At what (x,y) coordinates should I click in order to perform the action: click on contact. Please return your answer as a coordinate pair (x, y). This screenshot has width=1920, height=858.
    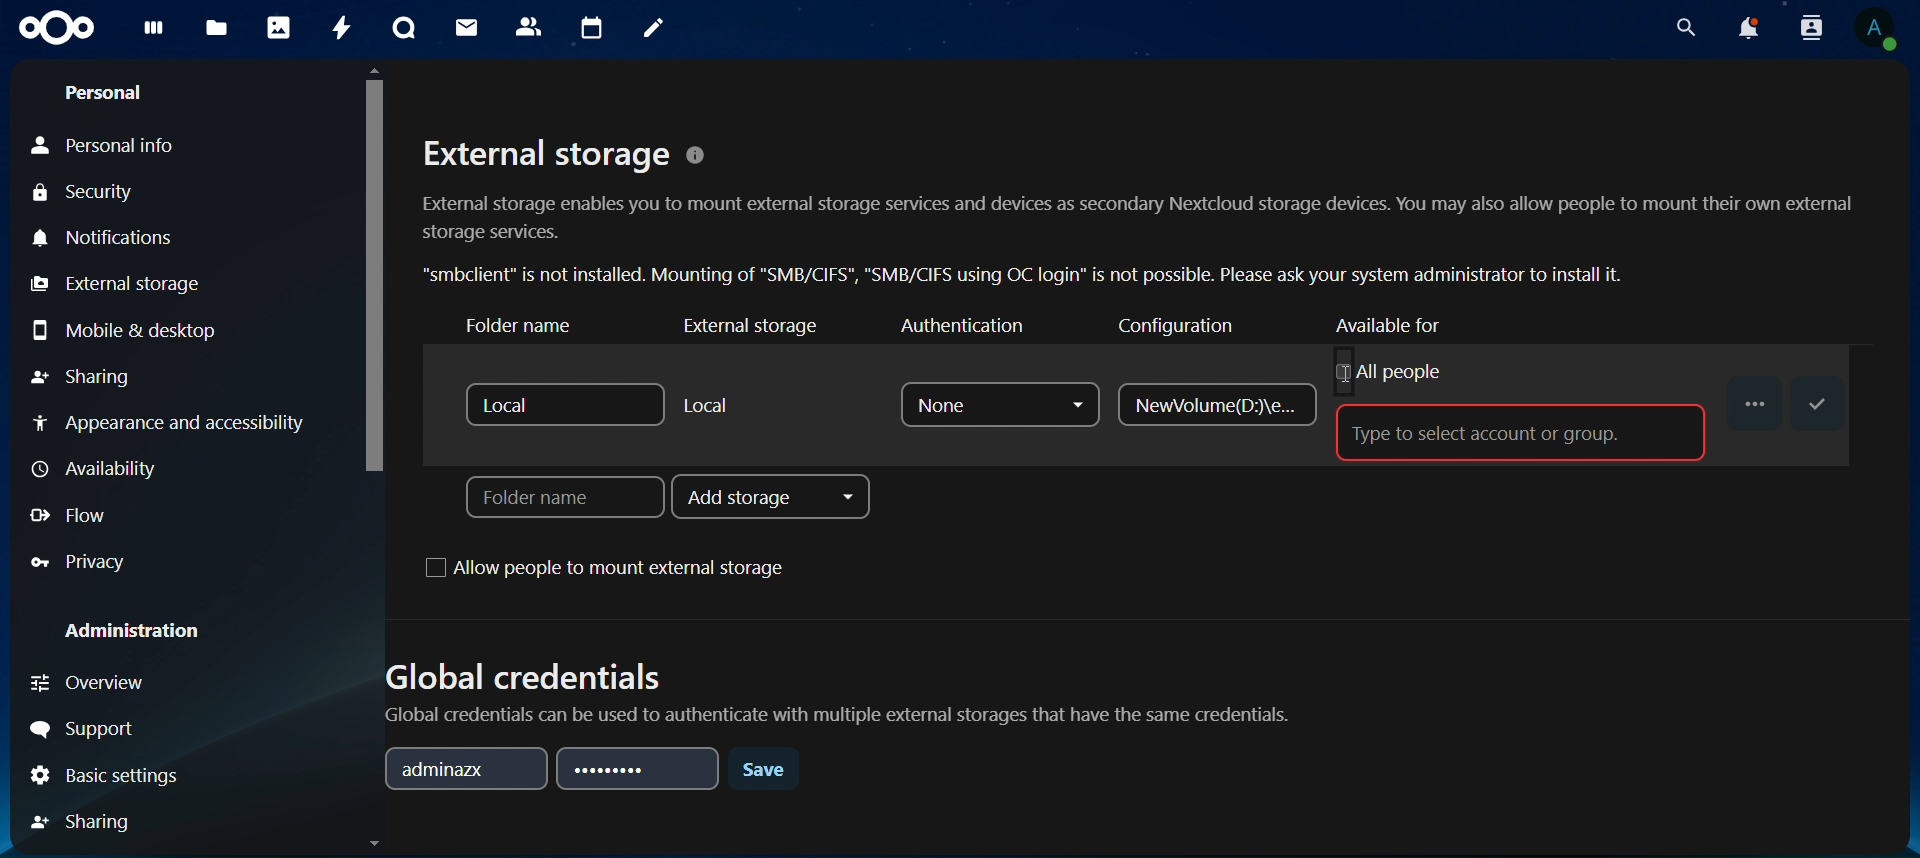
    Looking at the image, I should click on (530, 27).